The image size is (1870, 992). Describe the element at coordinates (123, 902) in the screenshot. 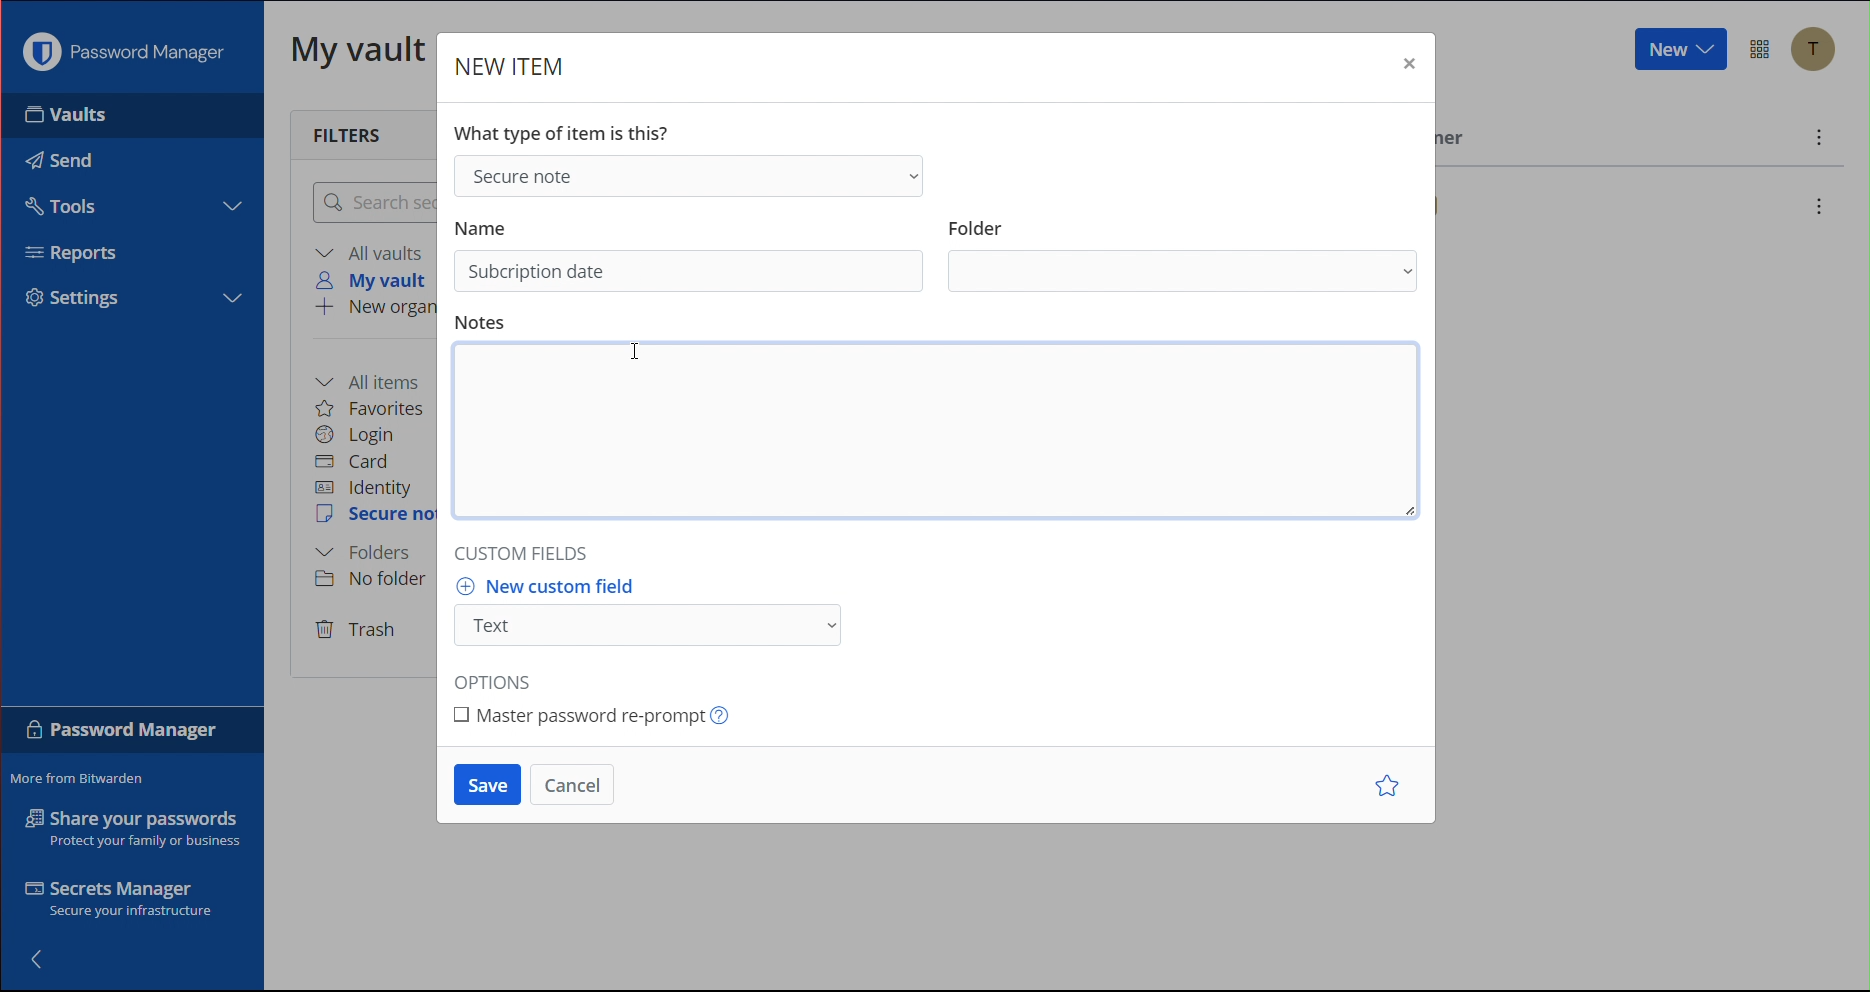

I see `Secrets Manager` at that location.